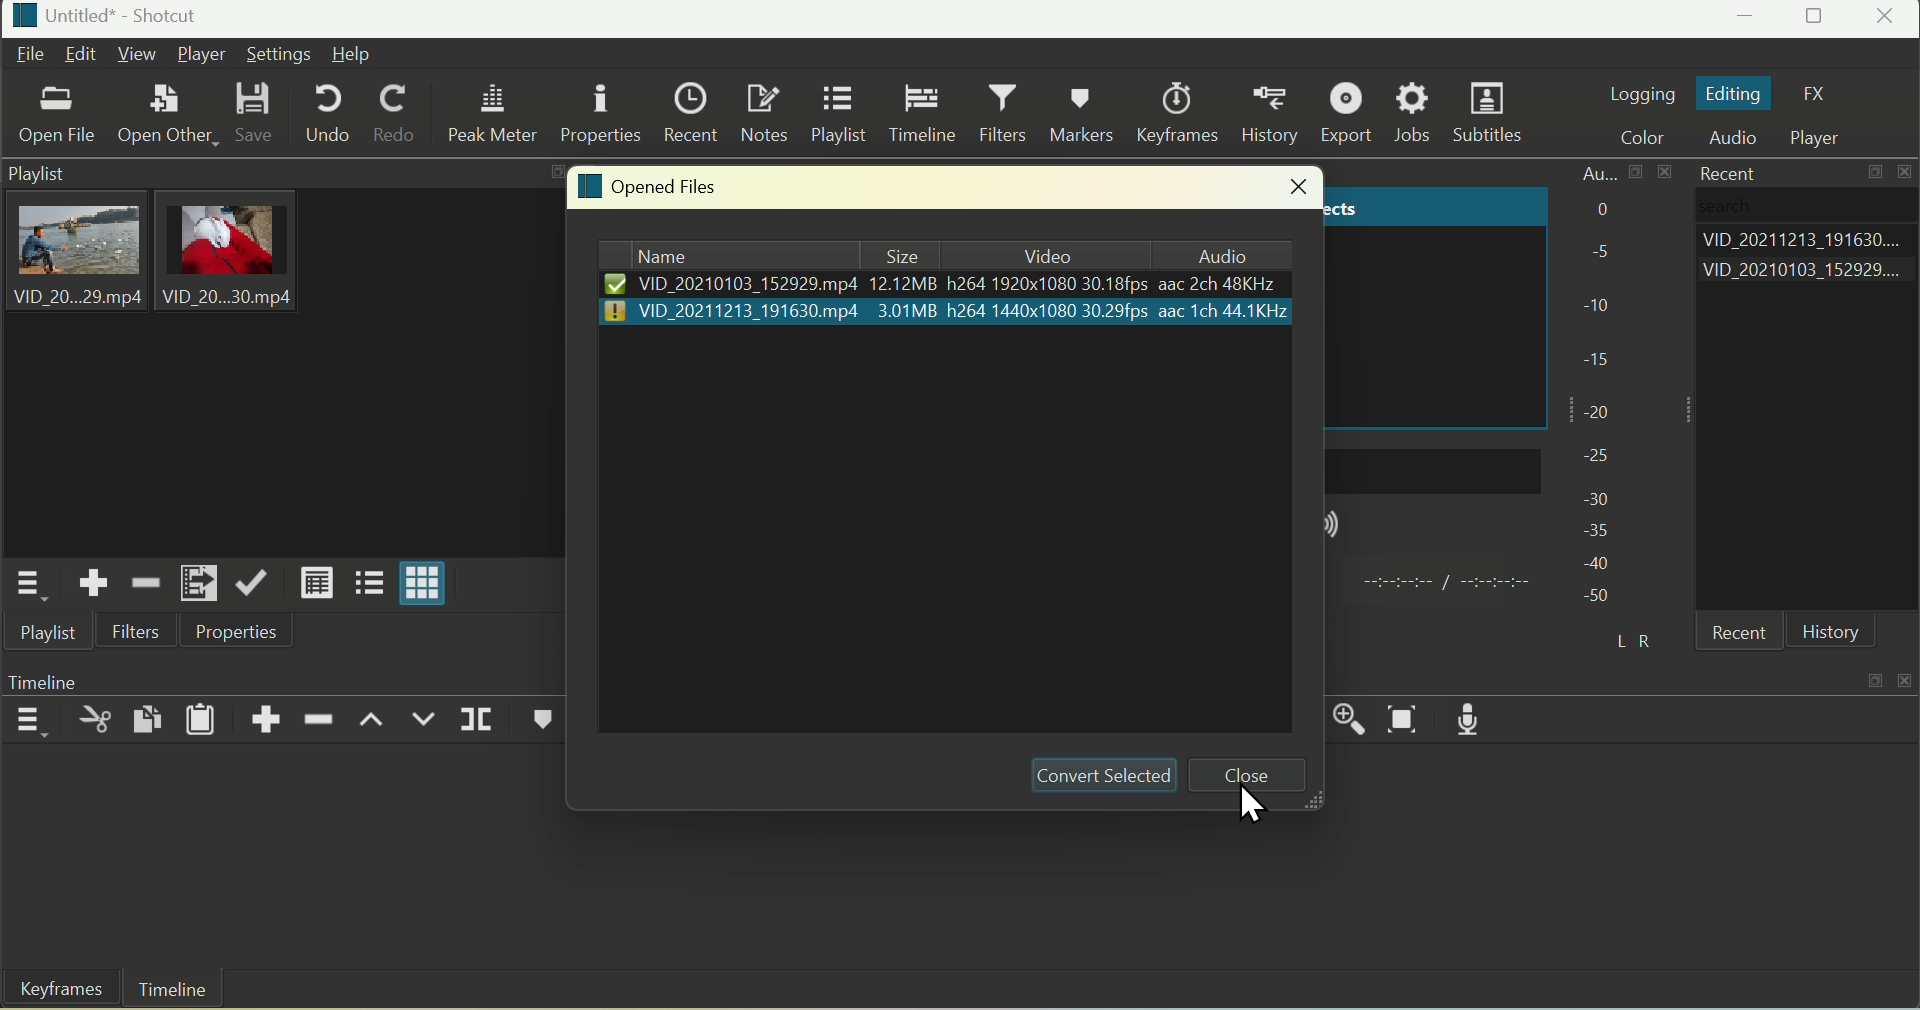 The image size is (1920, 1010). I want to click on Close, so click(1888, 19).